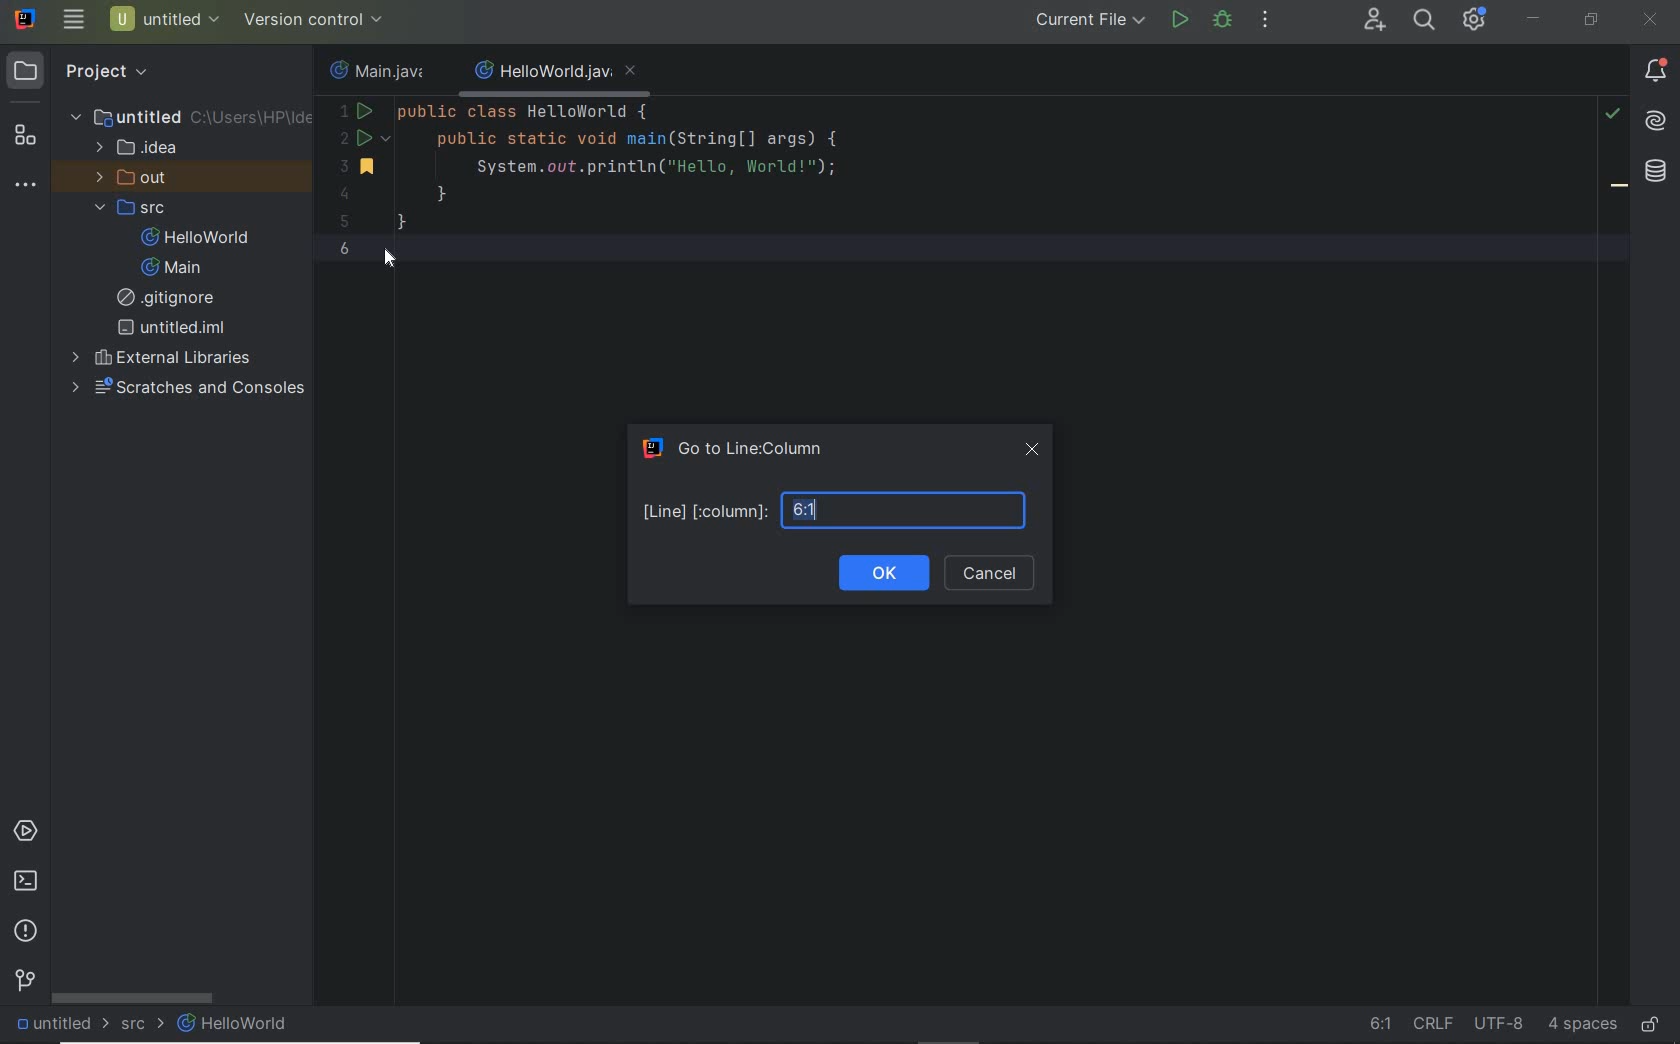 Image resolution: width=1680 pixels, height=1044 pixels. I want to click on terminal, so click(25, 882).